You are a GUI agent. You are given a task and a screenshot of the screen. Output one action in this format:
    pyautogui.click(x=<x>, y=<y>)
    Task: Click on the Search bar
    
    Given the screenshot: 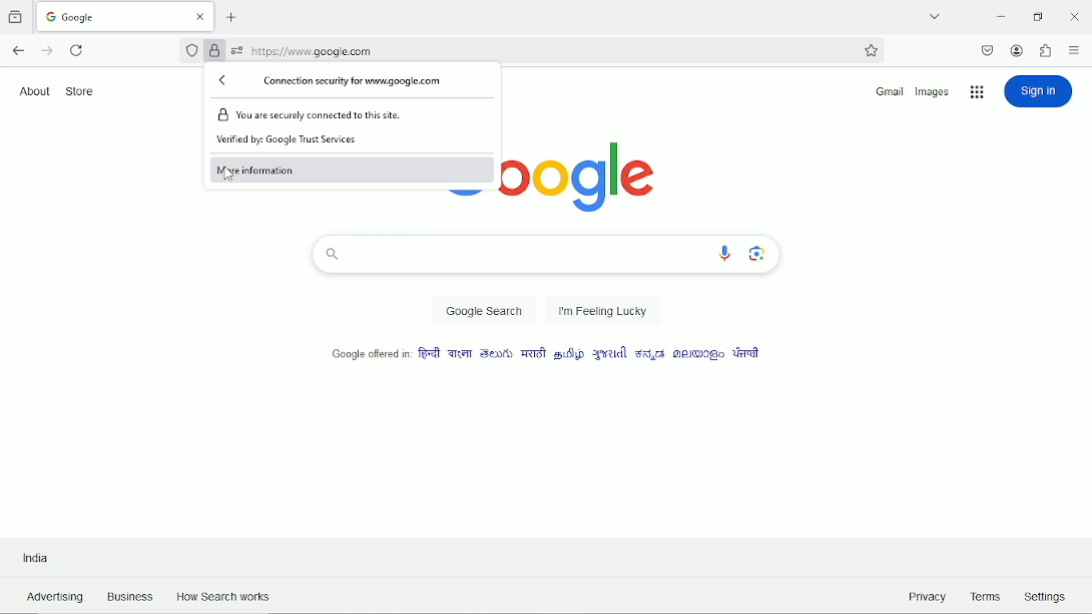 What is the action you would take?
    pyautogui.click(x=546, y=255)
    